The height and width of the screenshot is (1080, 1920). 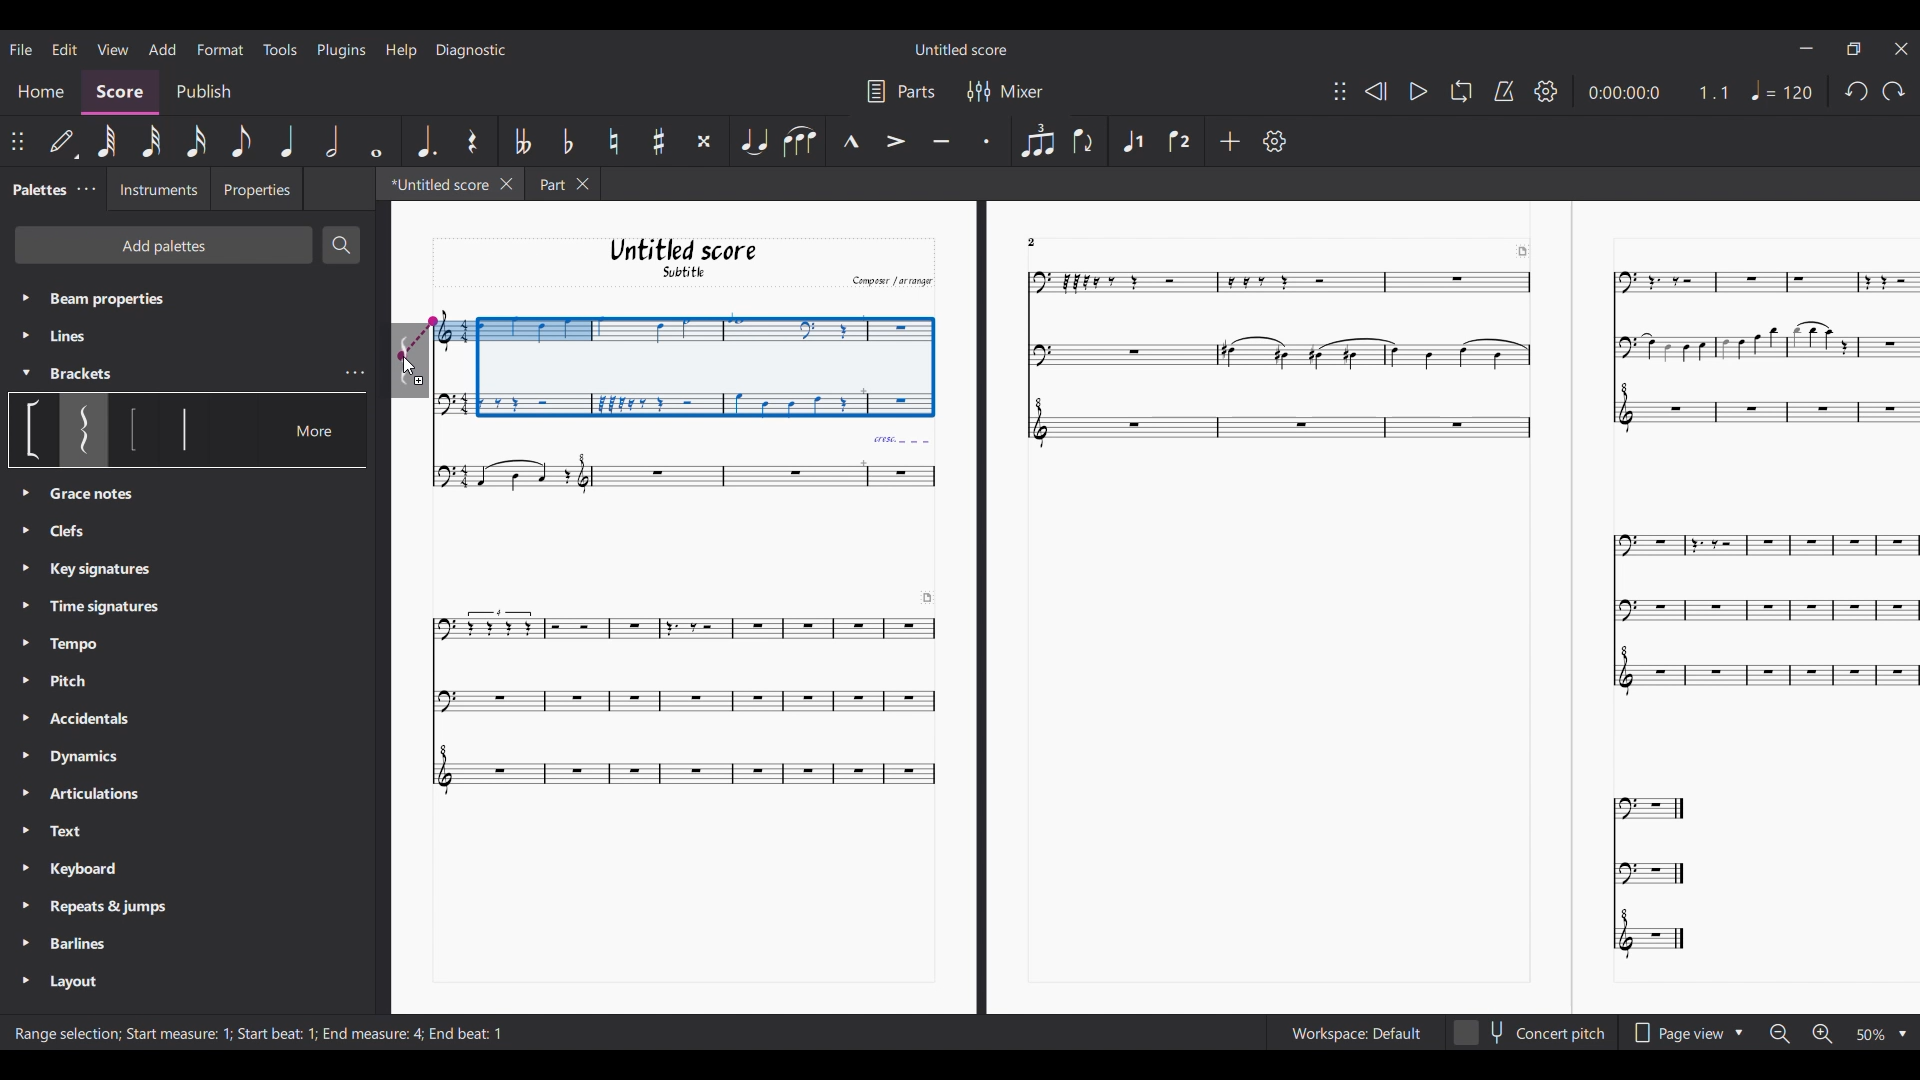 I want to click on 16th note, so click(x=196, y=142).